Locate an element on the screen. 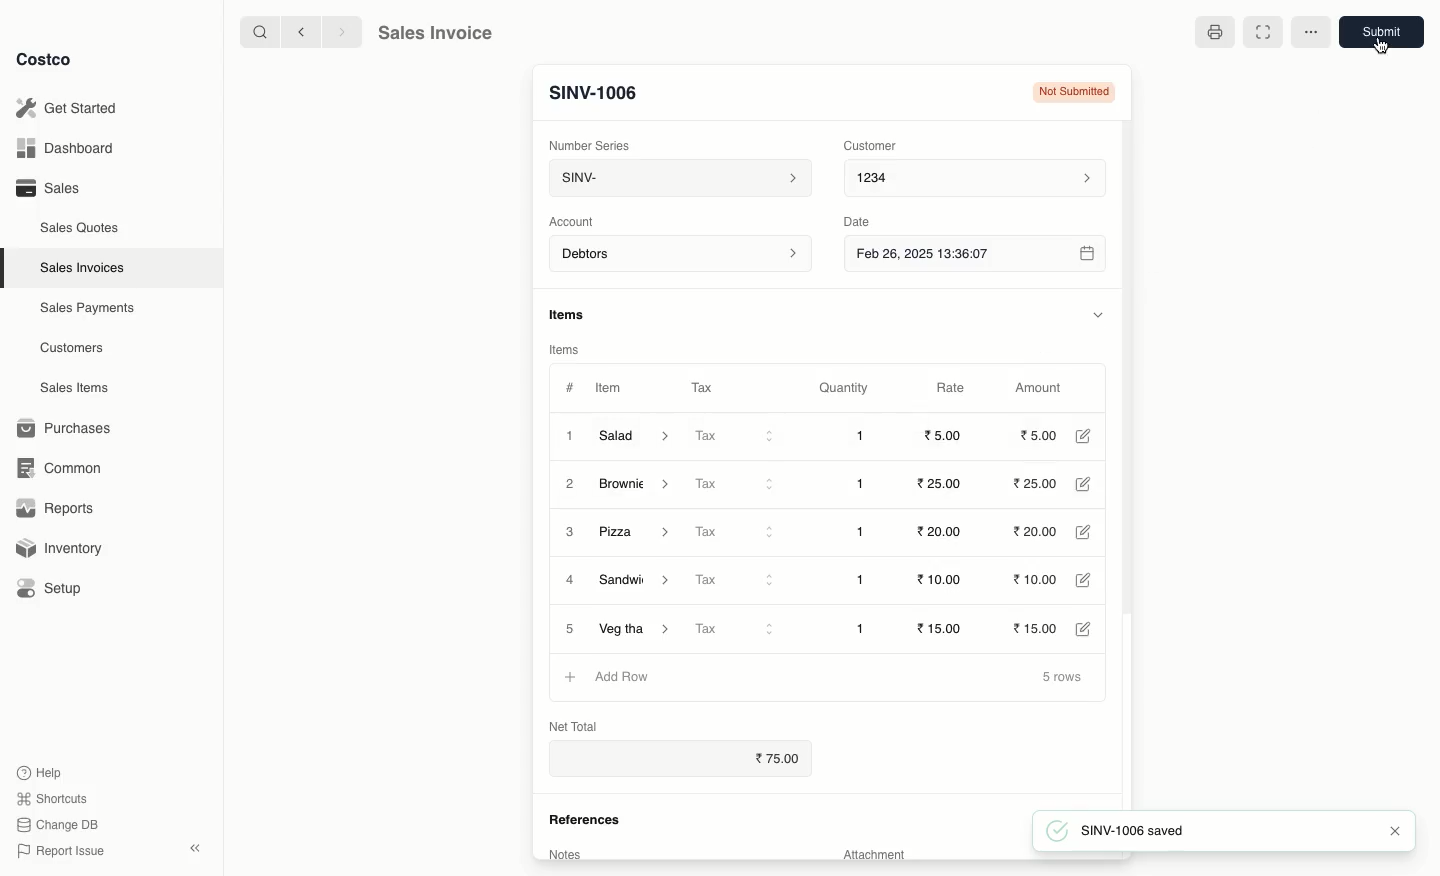 The image size is (1440, 876). Print is located at coordinates (1213, 34).